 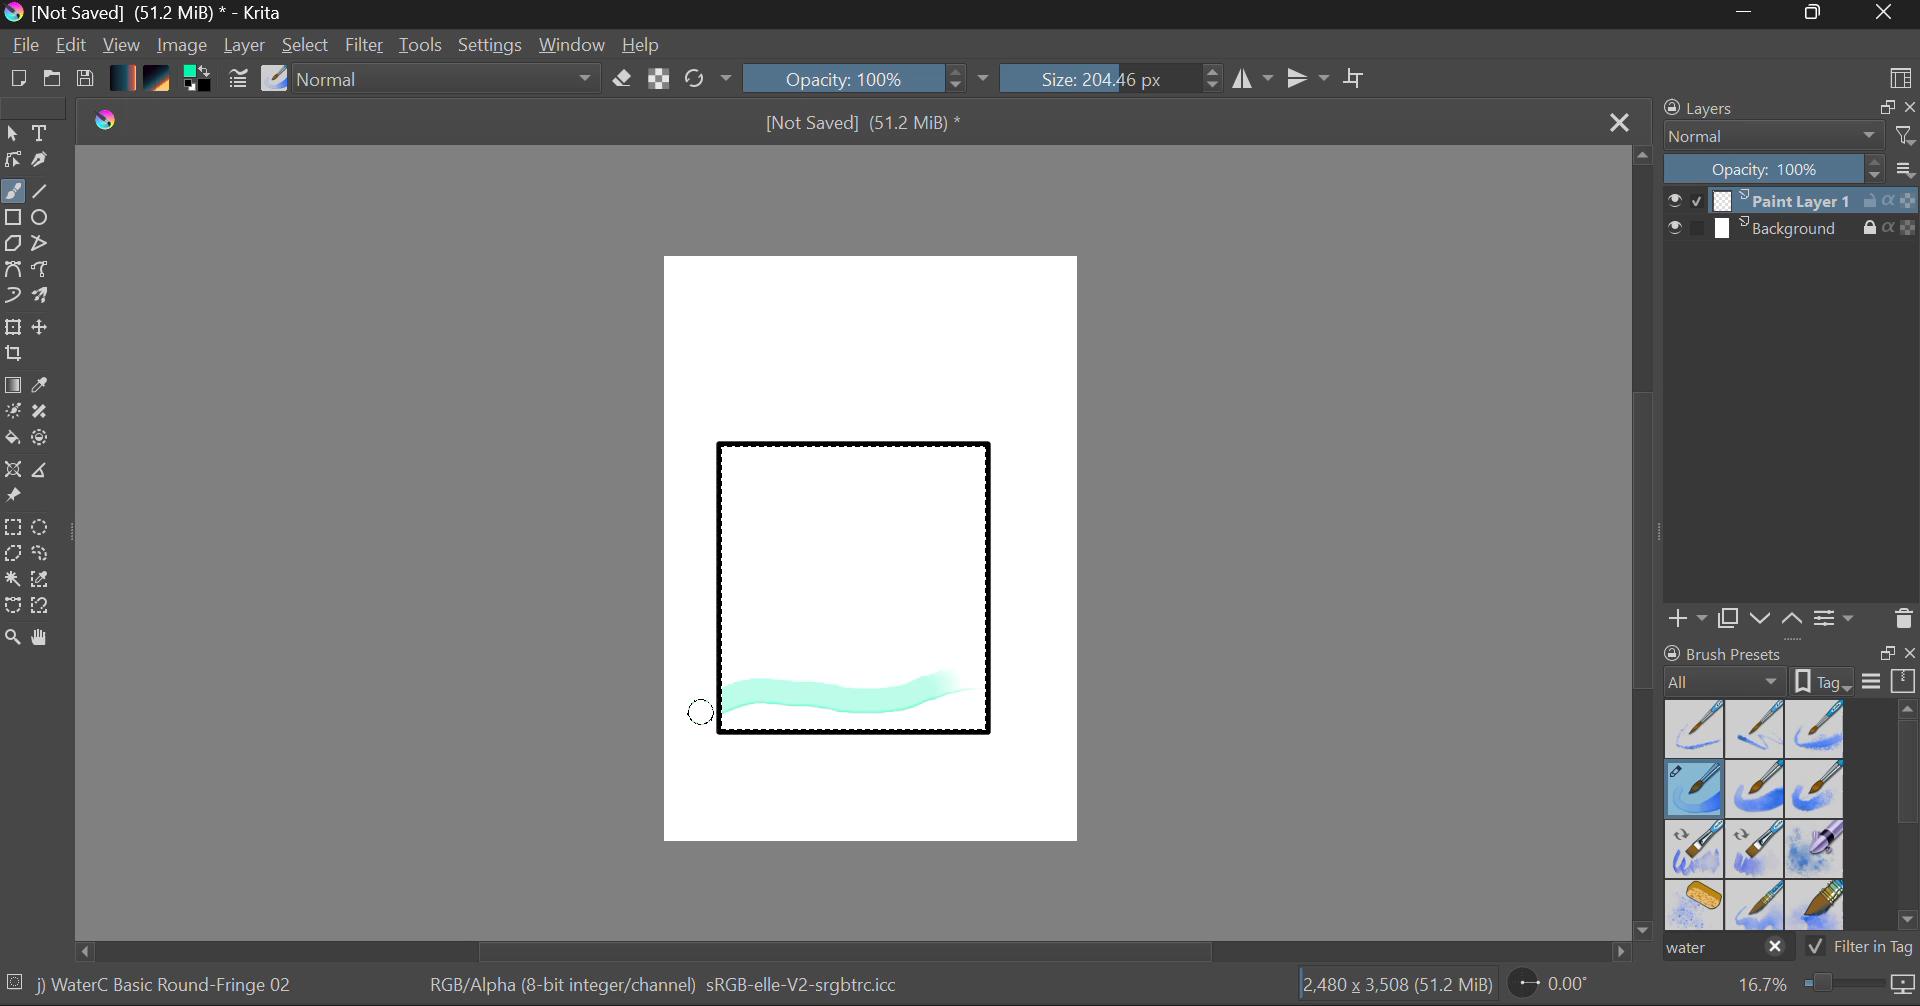 I want to click on Choose Workspace, so click(x=1900, y=76).